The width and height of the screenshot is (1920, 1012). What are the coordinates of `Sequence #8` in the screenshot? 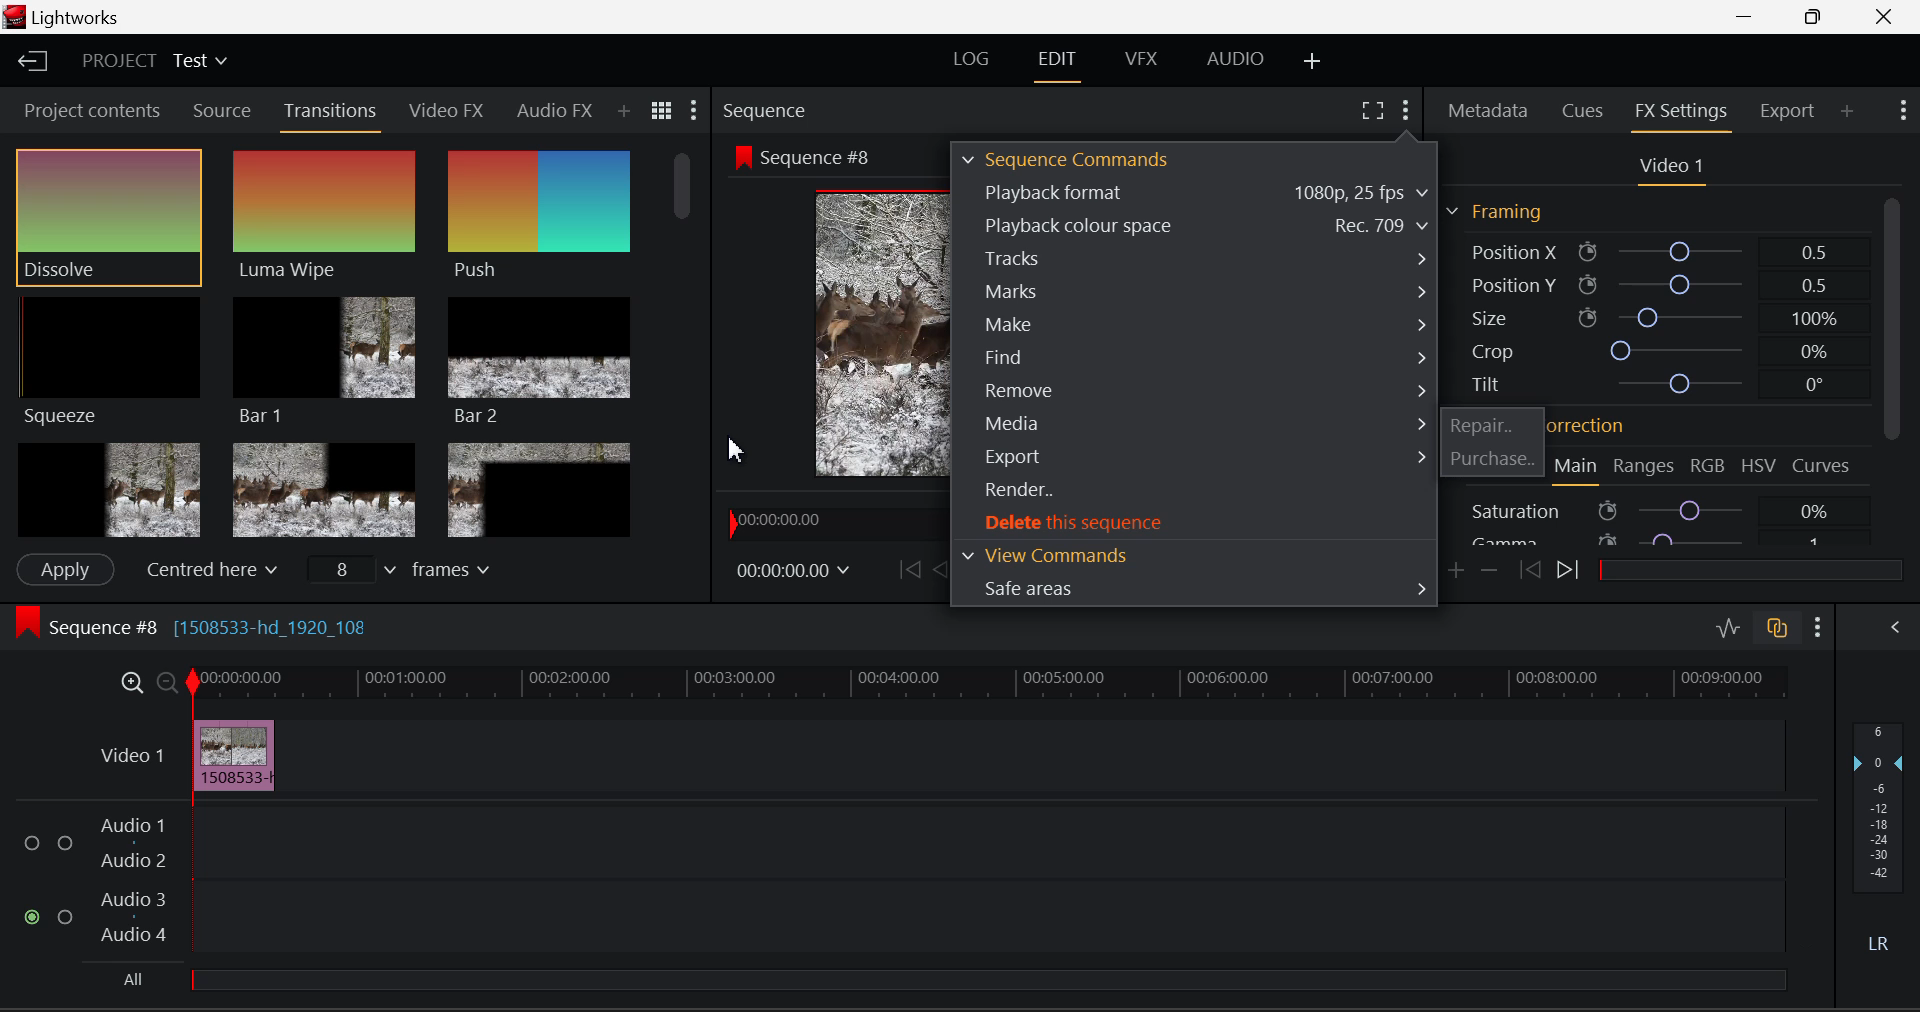 It's located at (811, 157).